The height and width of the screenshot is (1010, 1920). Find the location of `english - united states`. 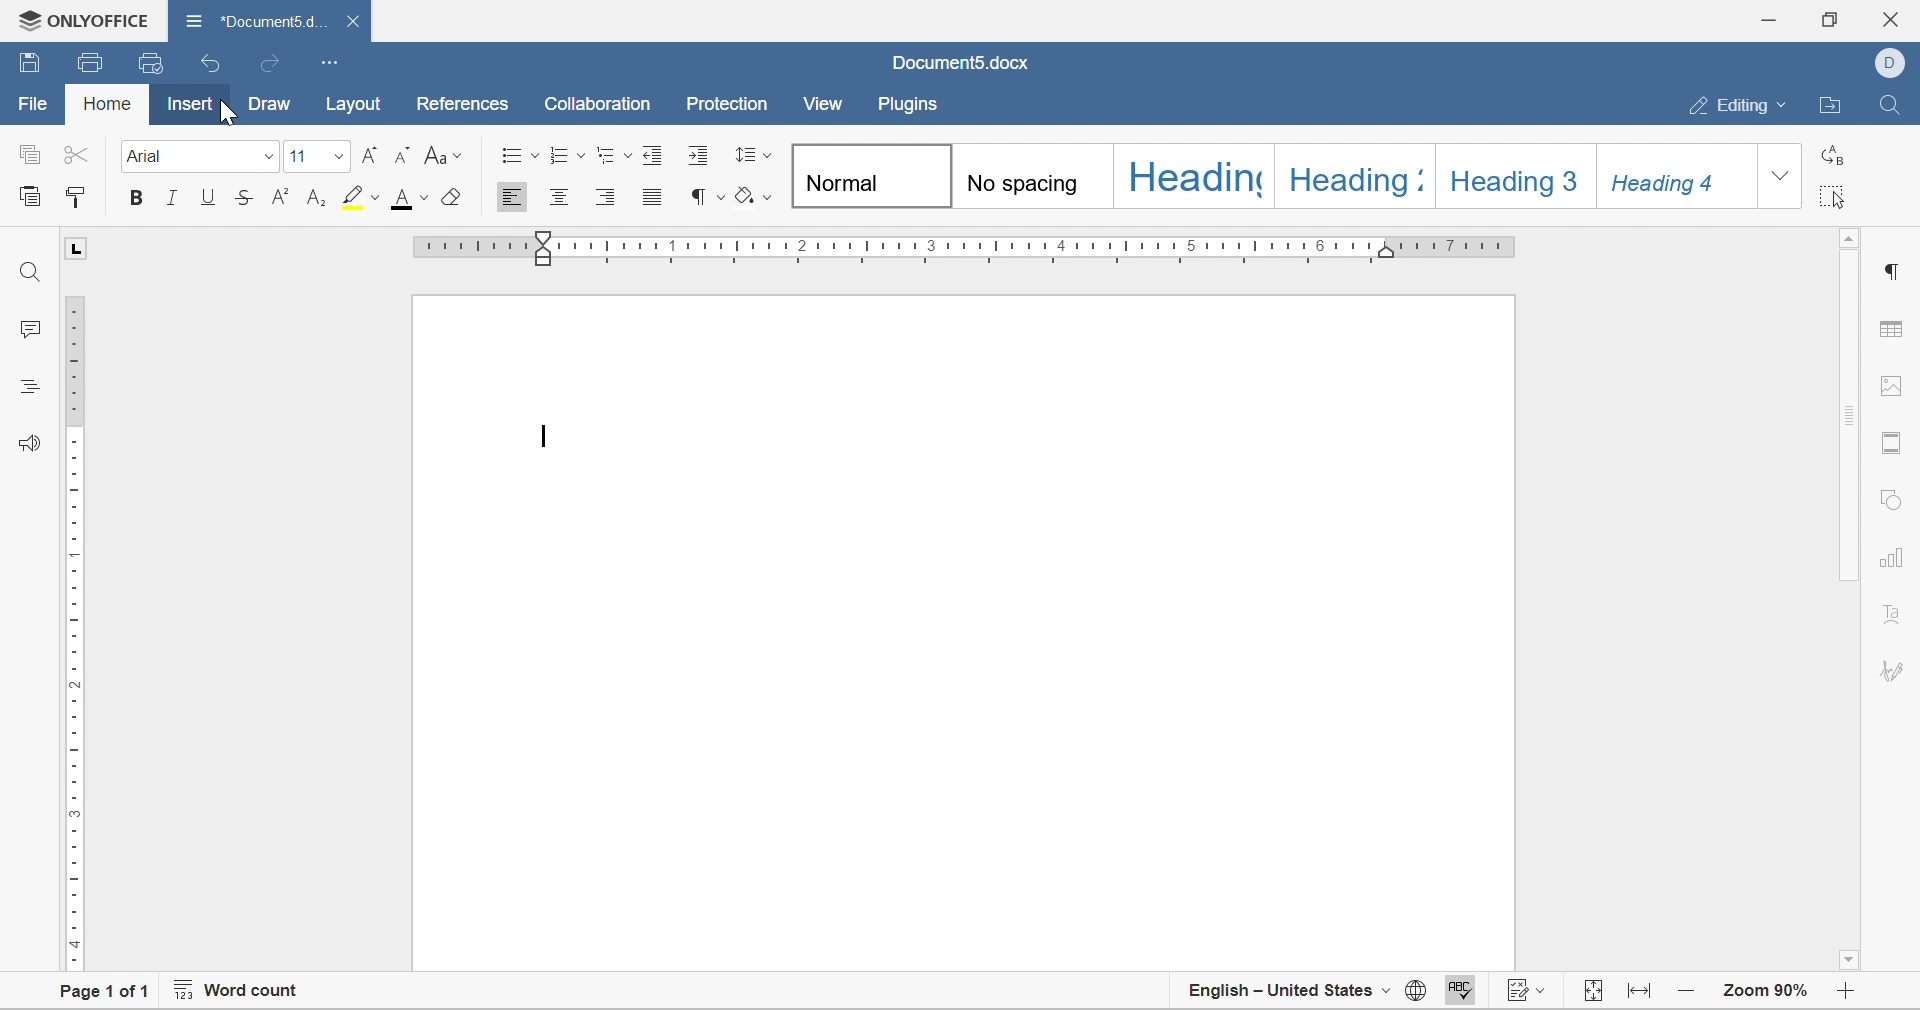

english - united states is located at coordinates (1289, 989).